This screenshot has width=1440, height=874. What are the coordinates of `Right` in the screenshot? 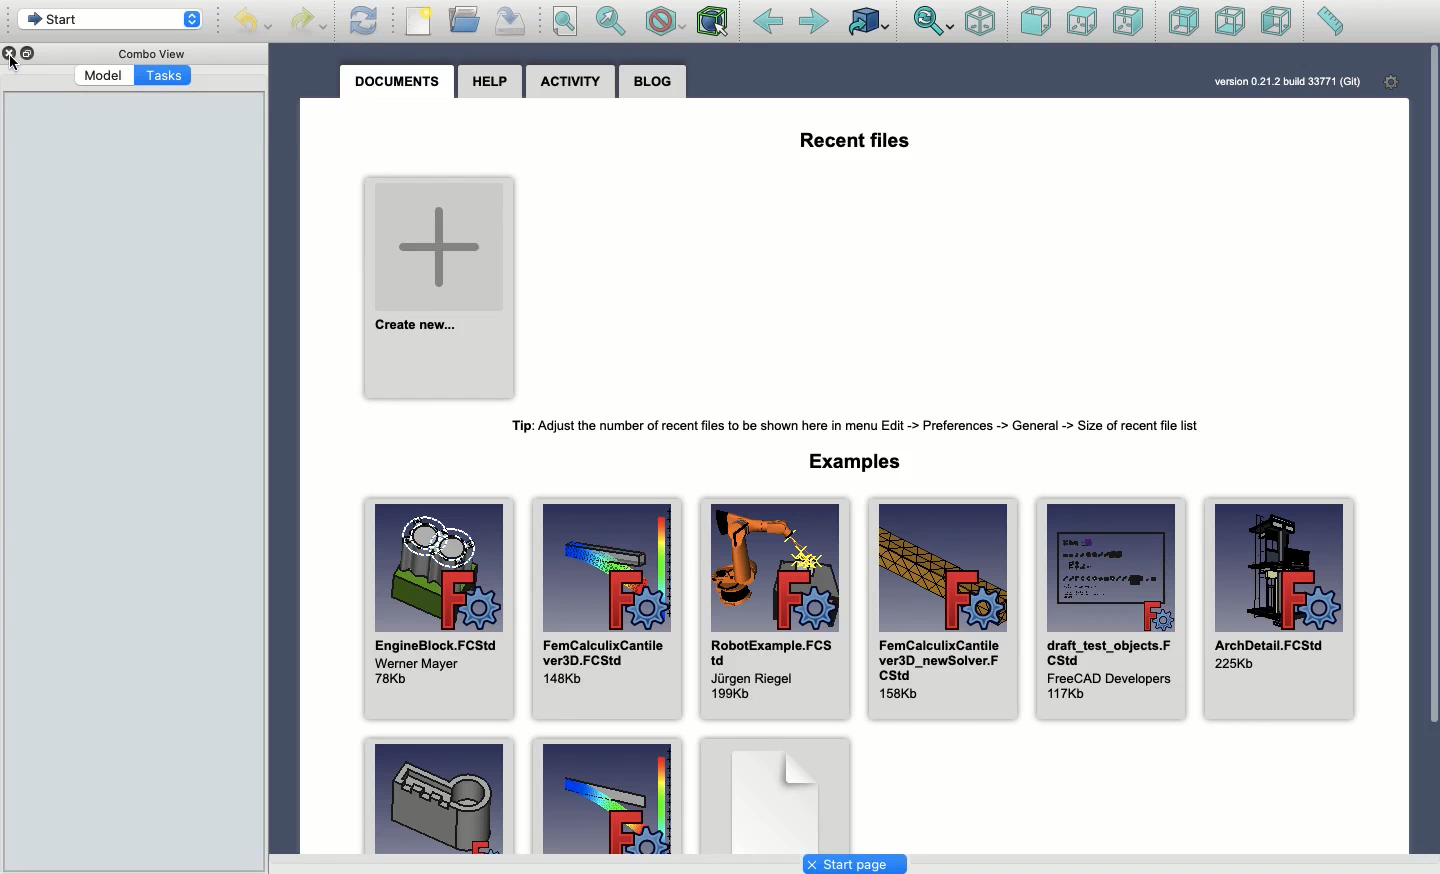 It's located at (1129, 21).